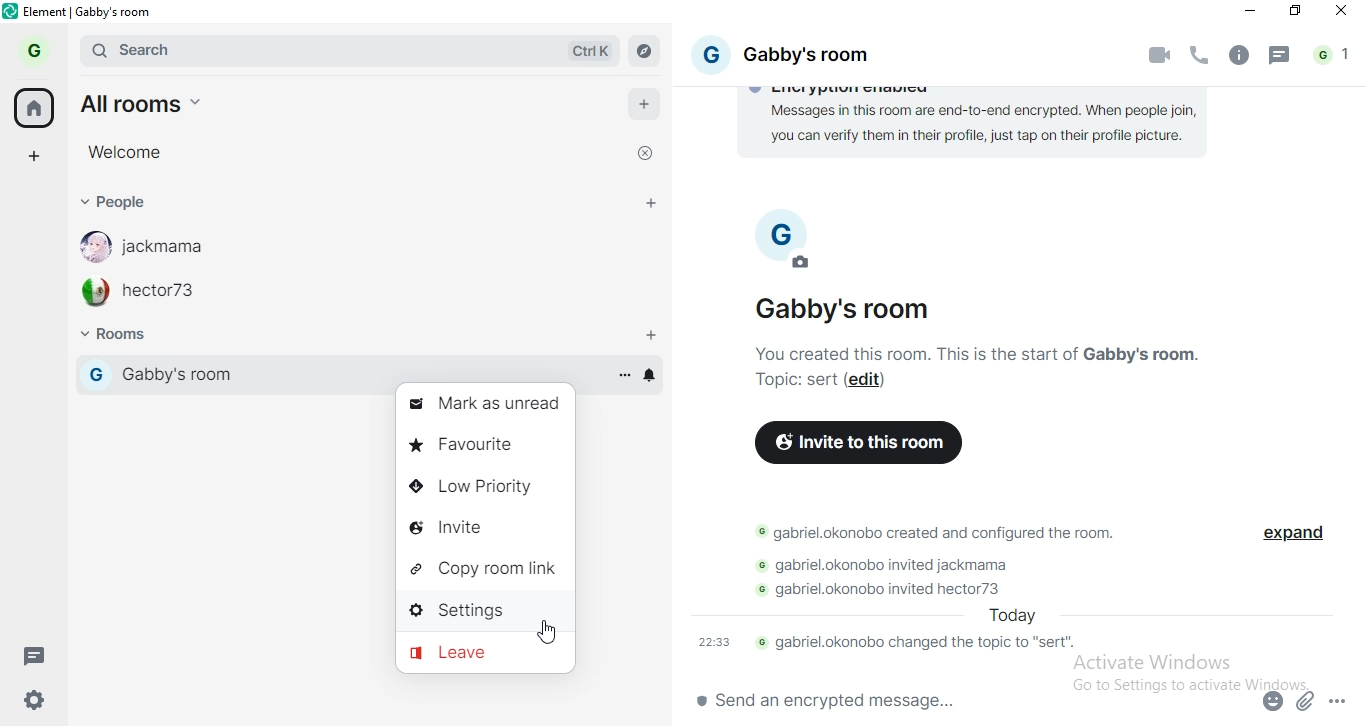 The image size is (1366, 726). Describe the element at coordinates (115, 201) in the screenshot. I see `people` at that location.